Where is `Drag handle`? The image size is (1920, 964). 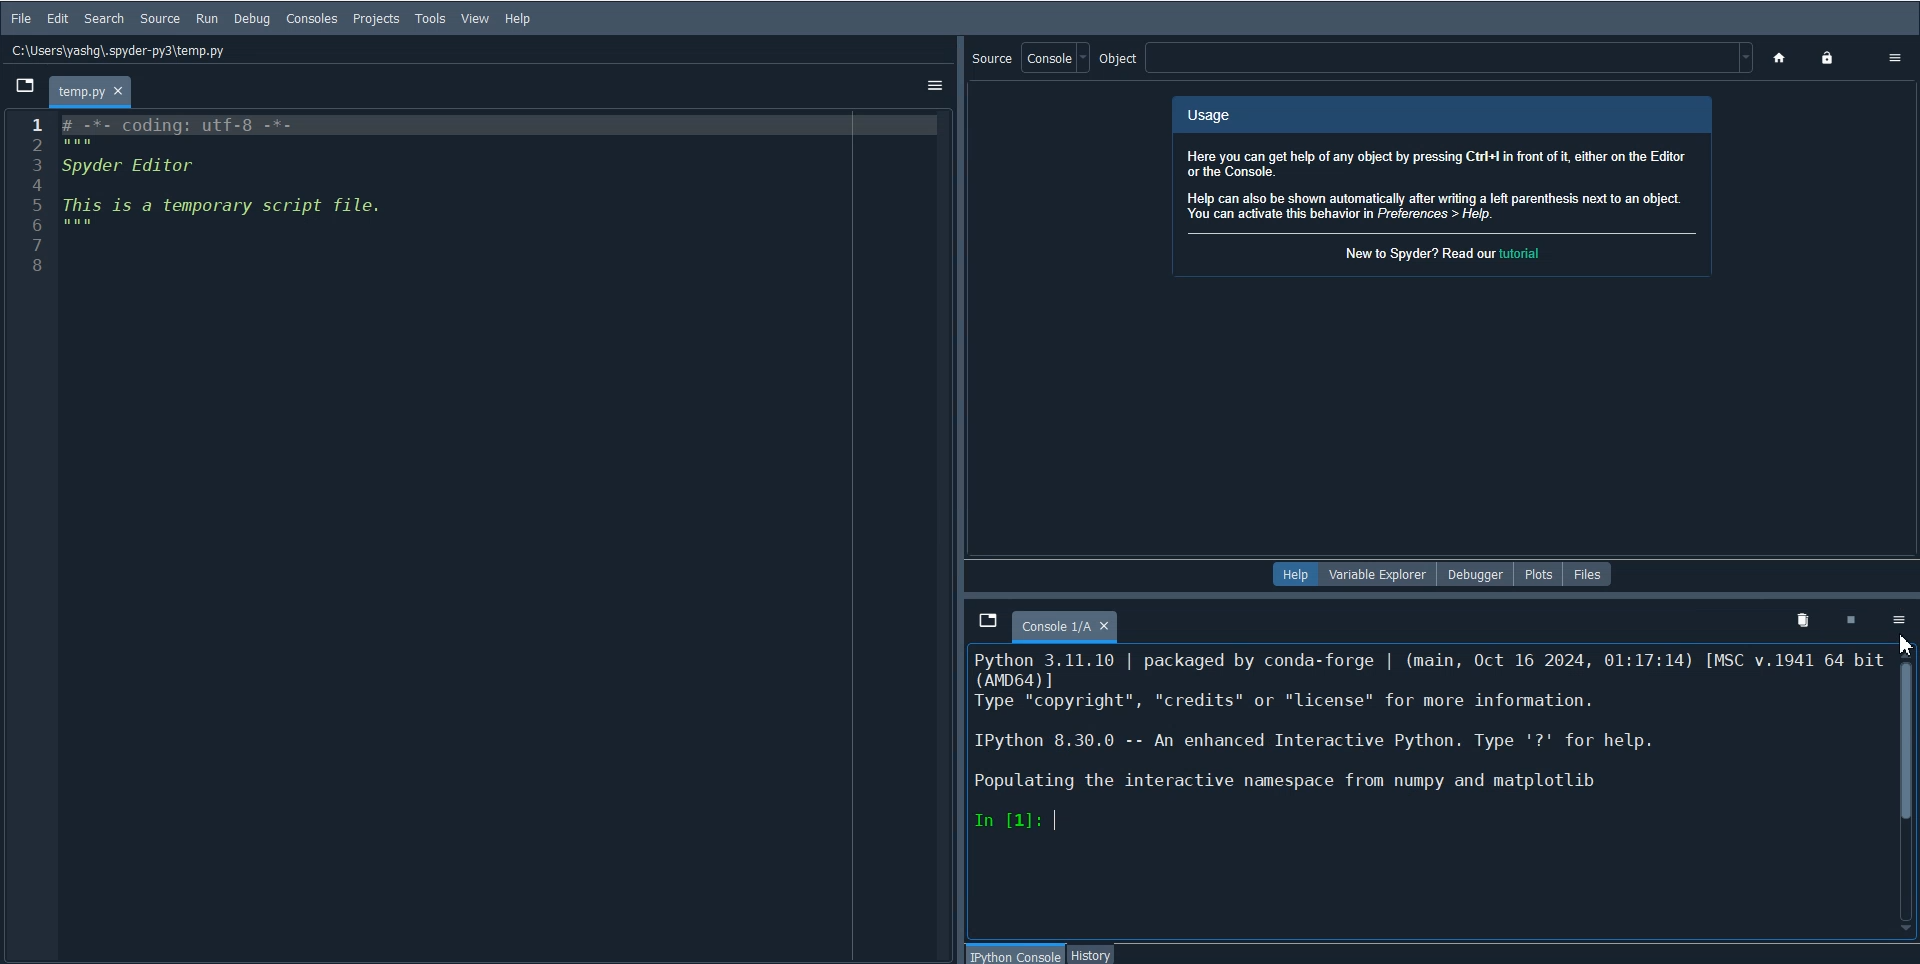
Drag handle is located at coordinates (959, 498).